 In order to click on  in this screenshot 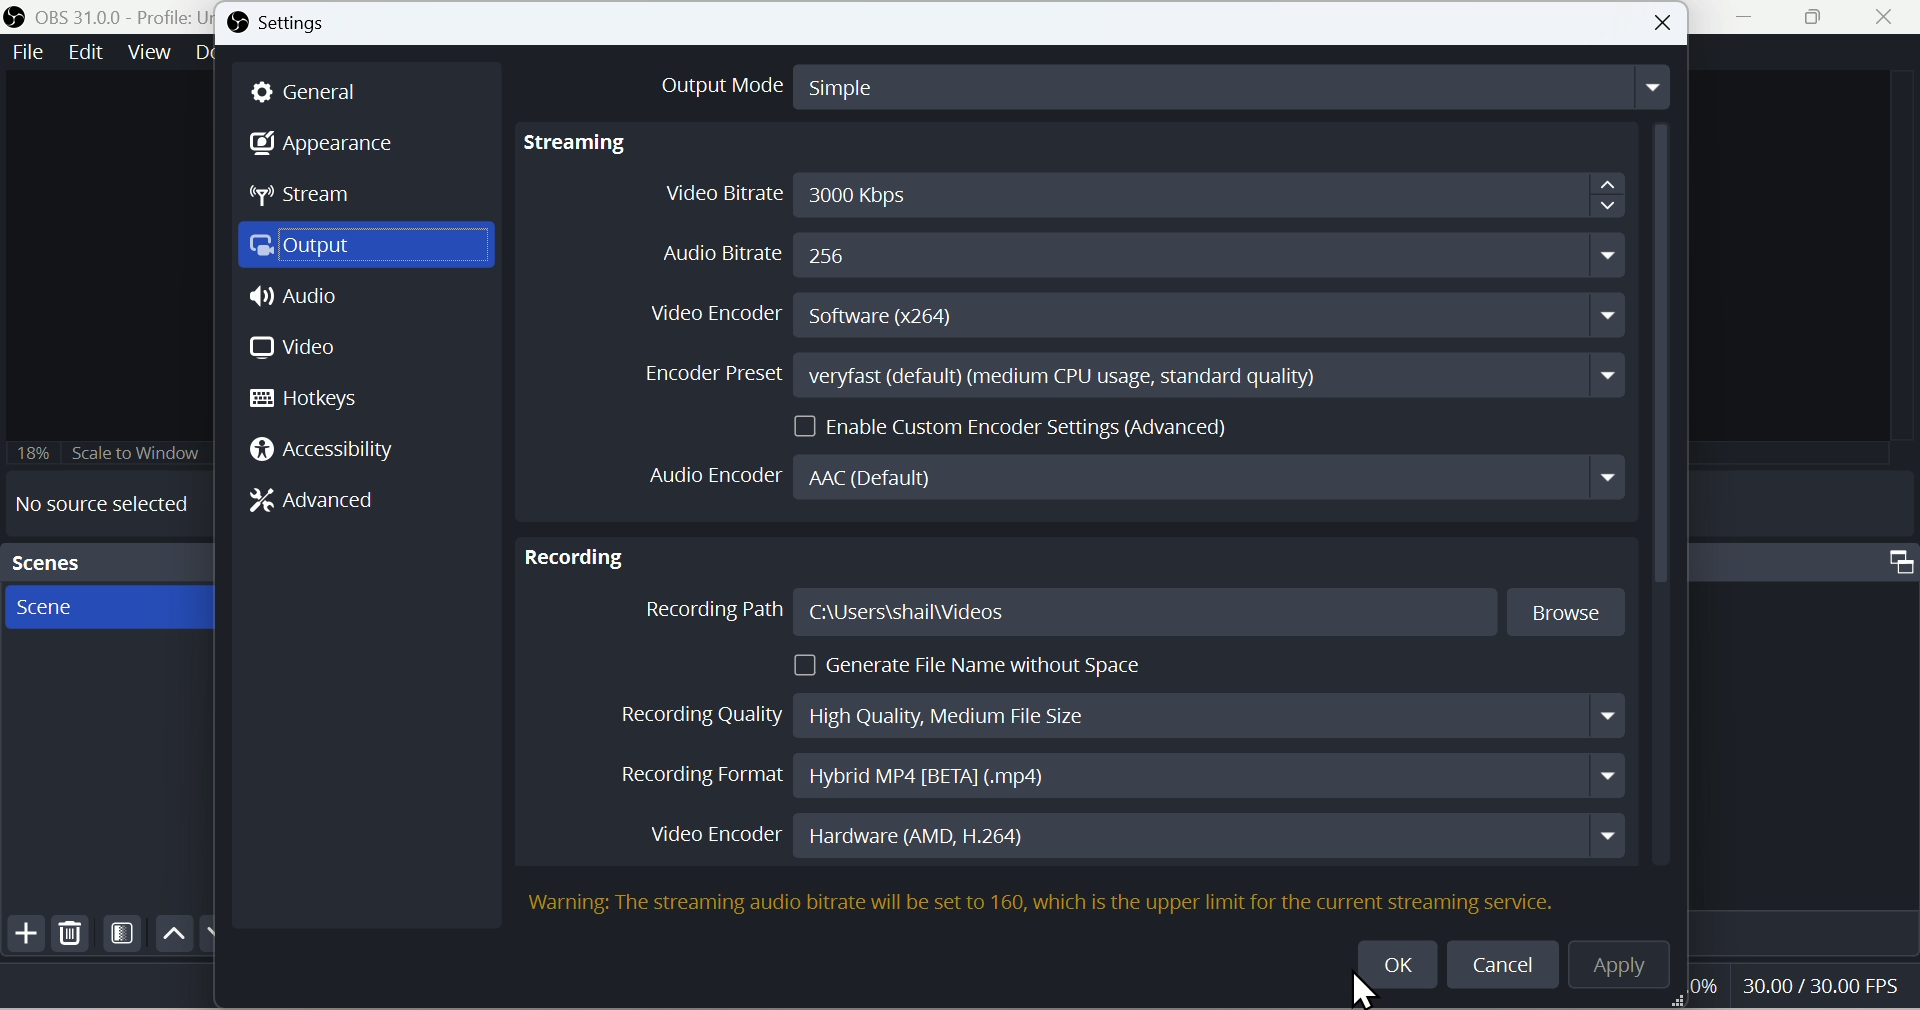, I will do `click(1665, 23)`.